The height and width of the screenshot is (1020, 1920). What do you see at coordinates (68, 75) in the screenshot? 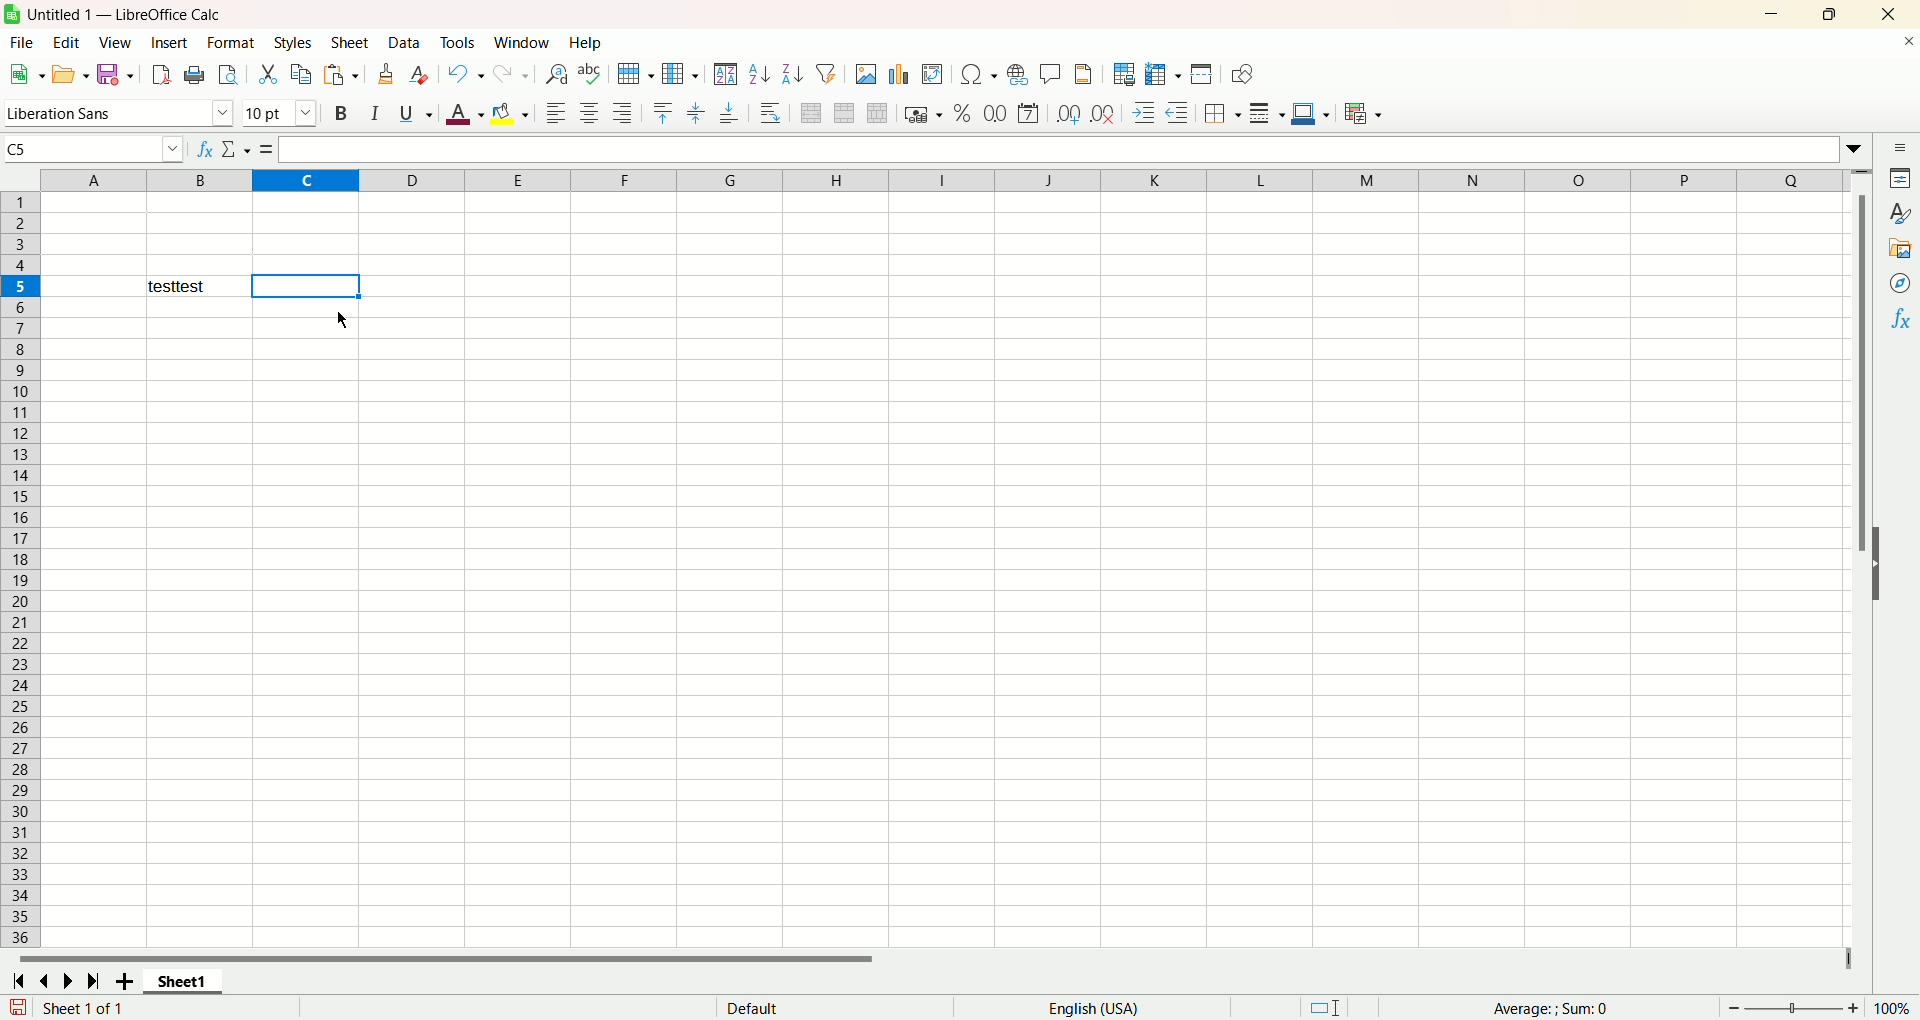
I see `open` at bounding box center [68, 75].